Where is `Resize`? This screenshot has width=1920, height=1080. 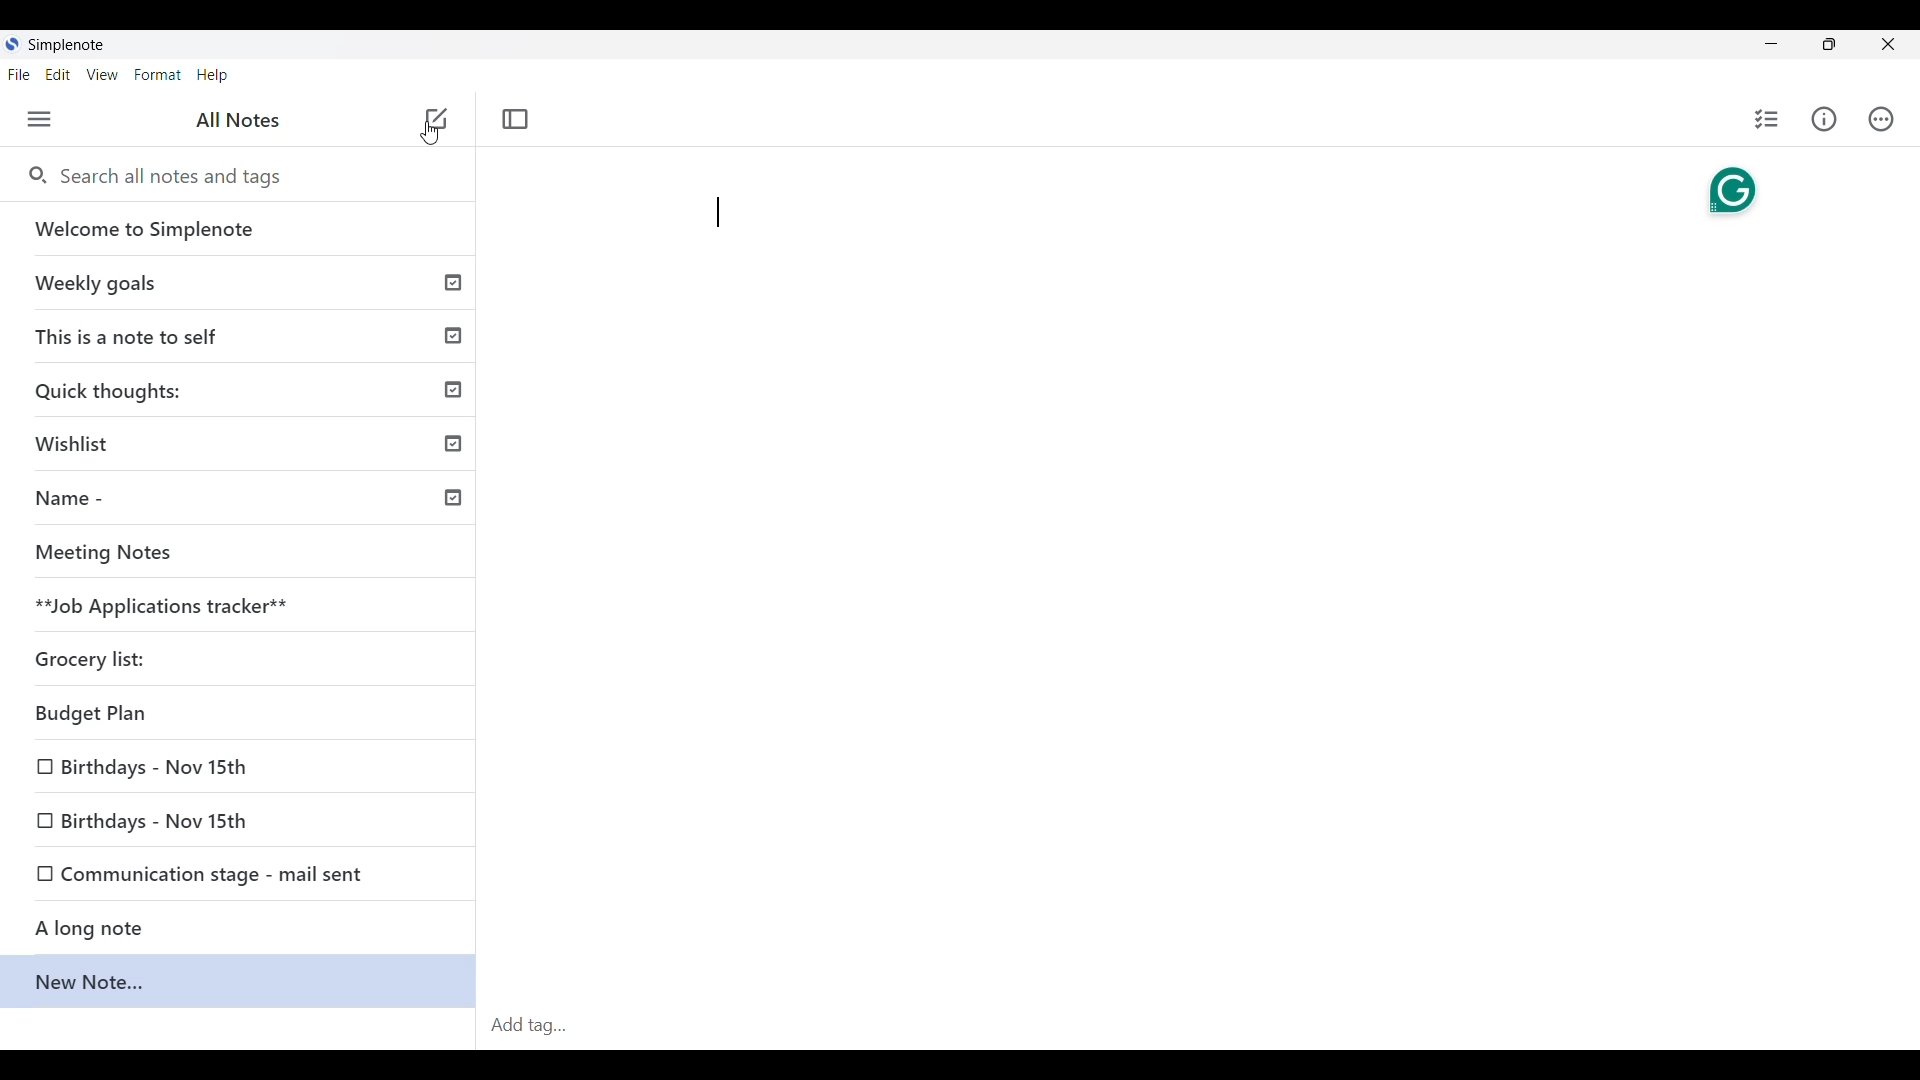
Resize is located at coordinates (1830, 44).